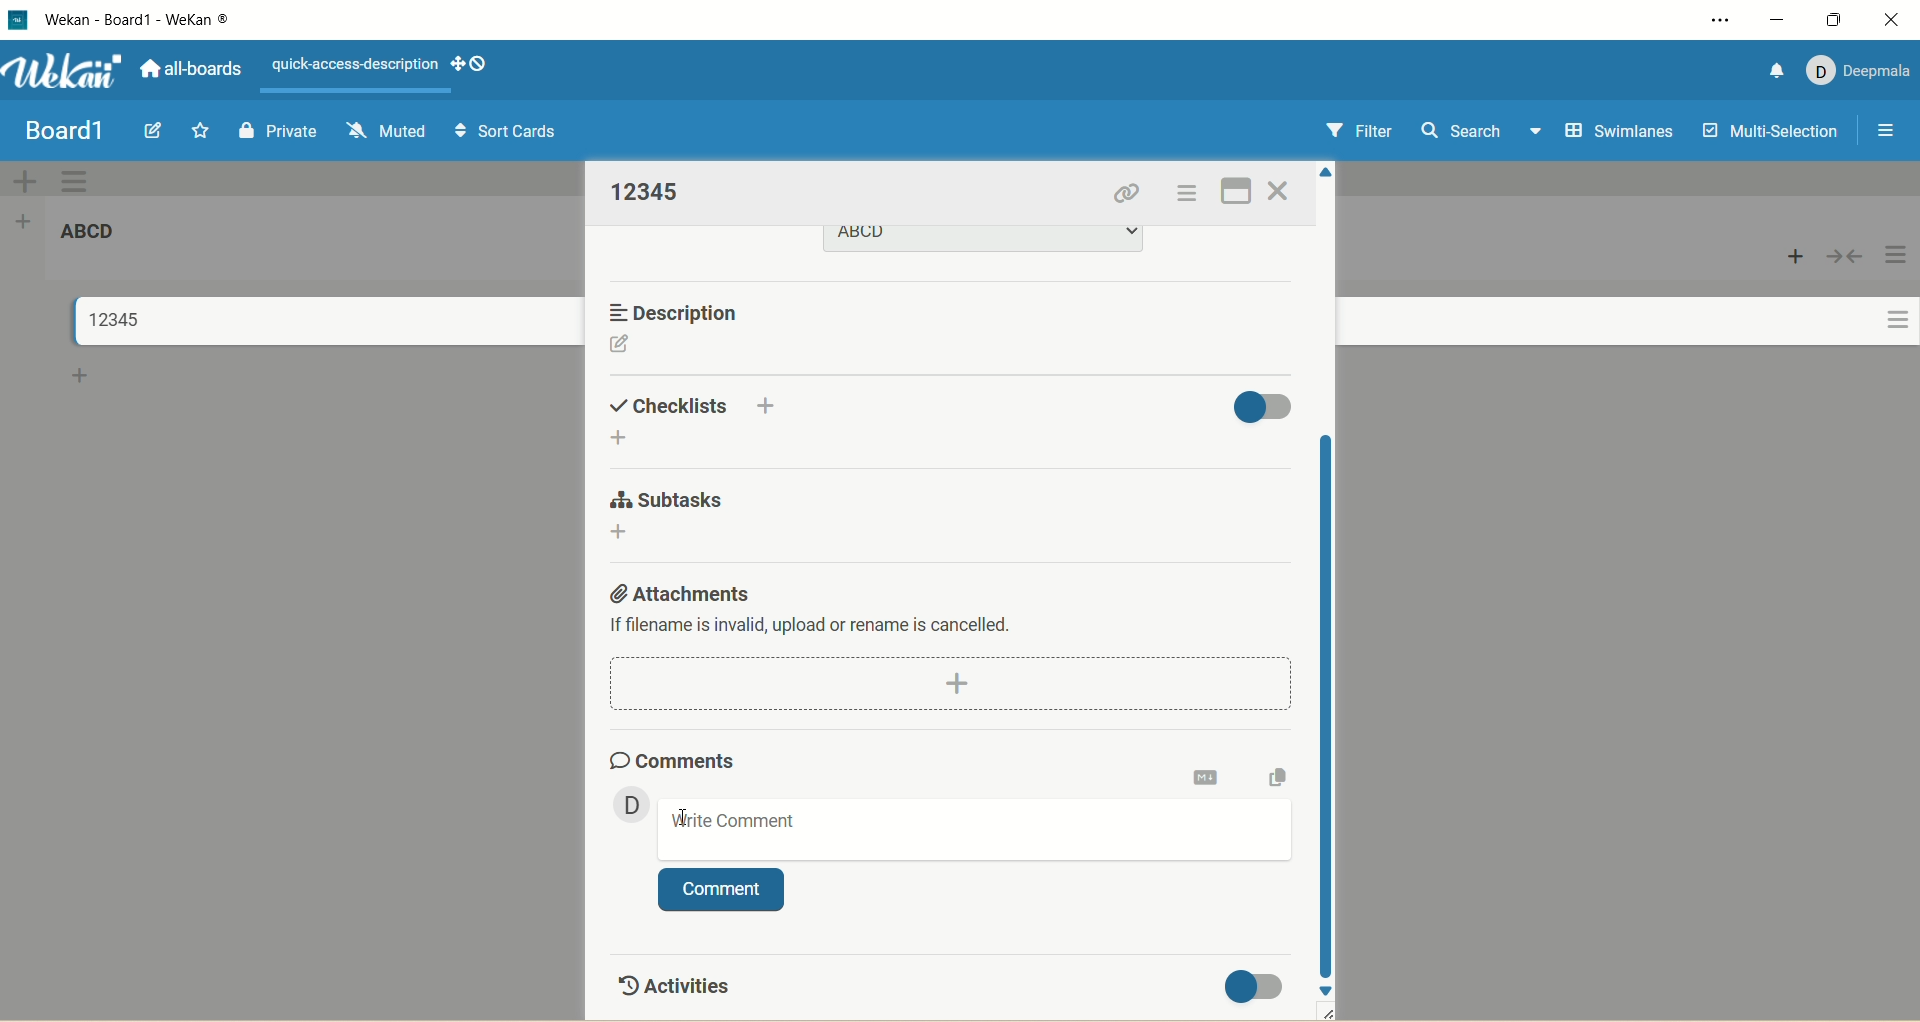 This screenshot has height=1022, width=1920. I want to click on list title, so click(98, 237).